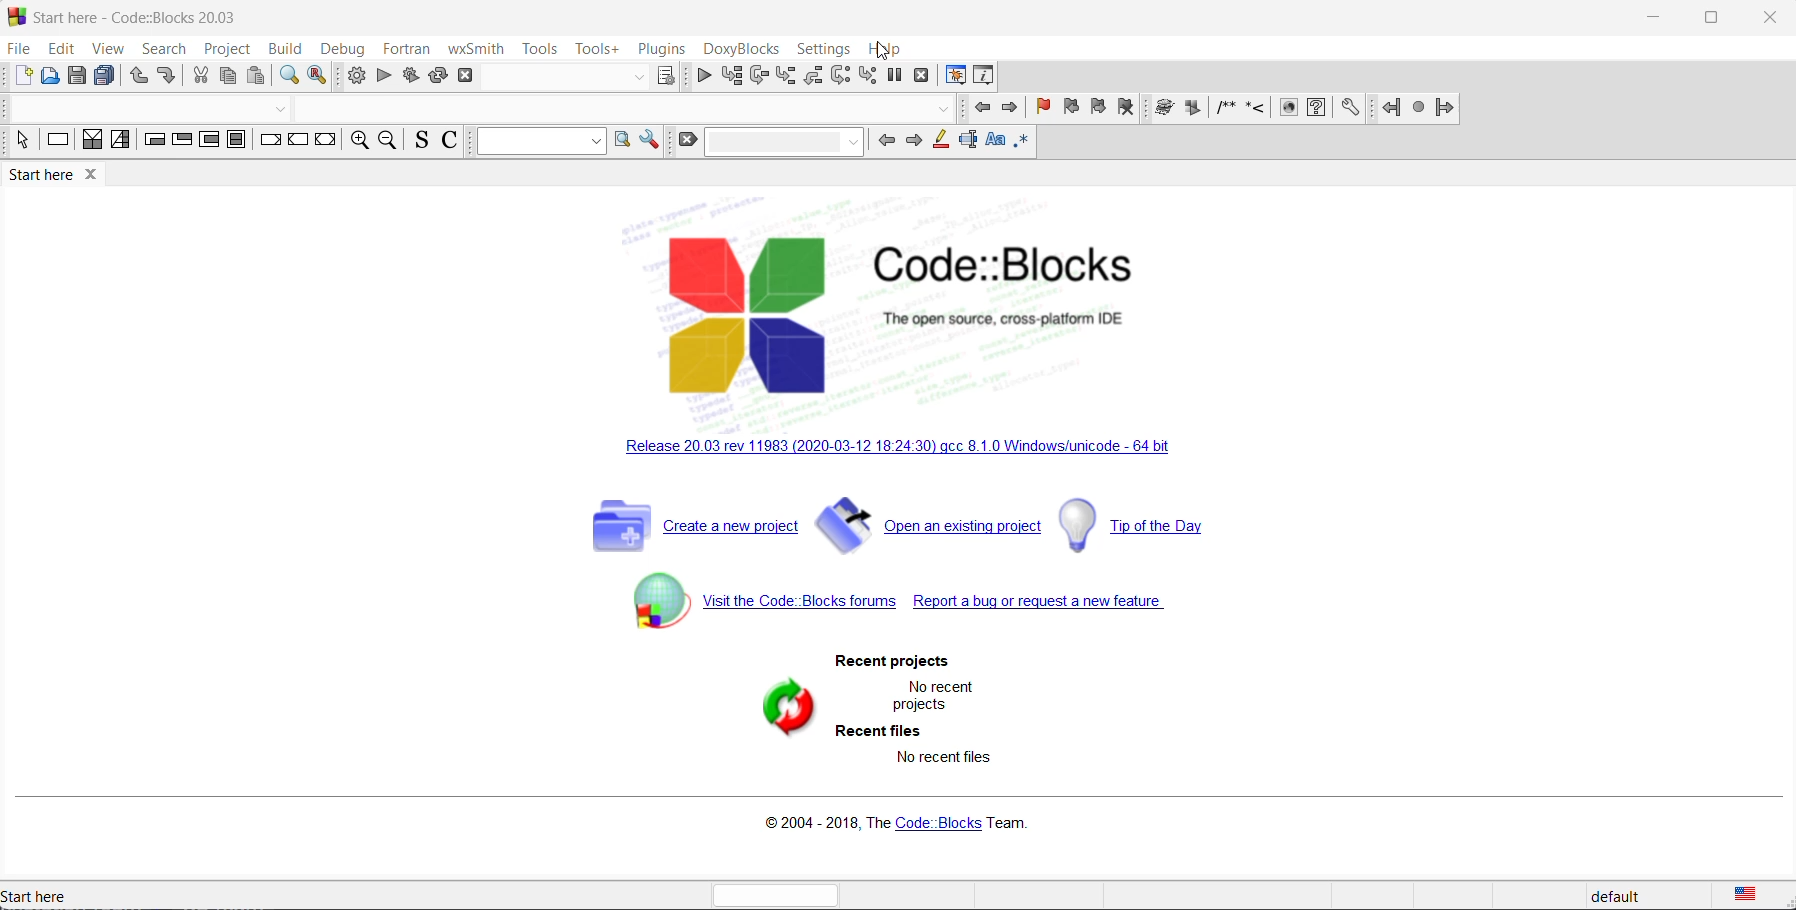 This screenshot has width=1796, height=910. I want to click on zoom out, so click(389, 142).